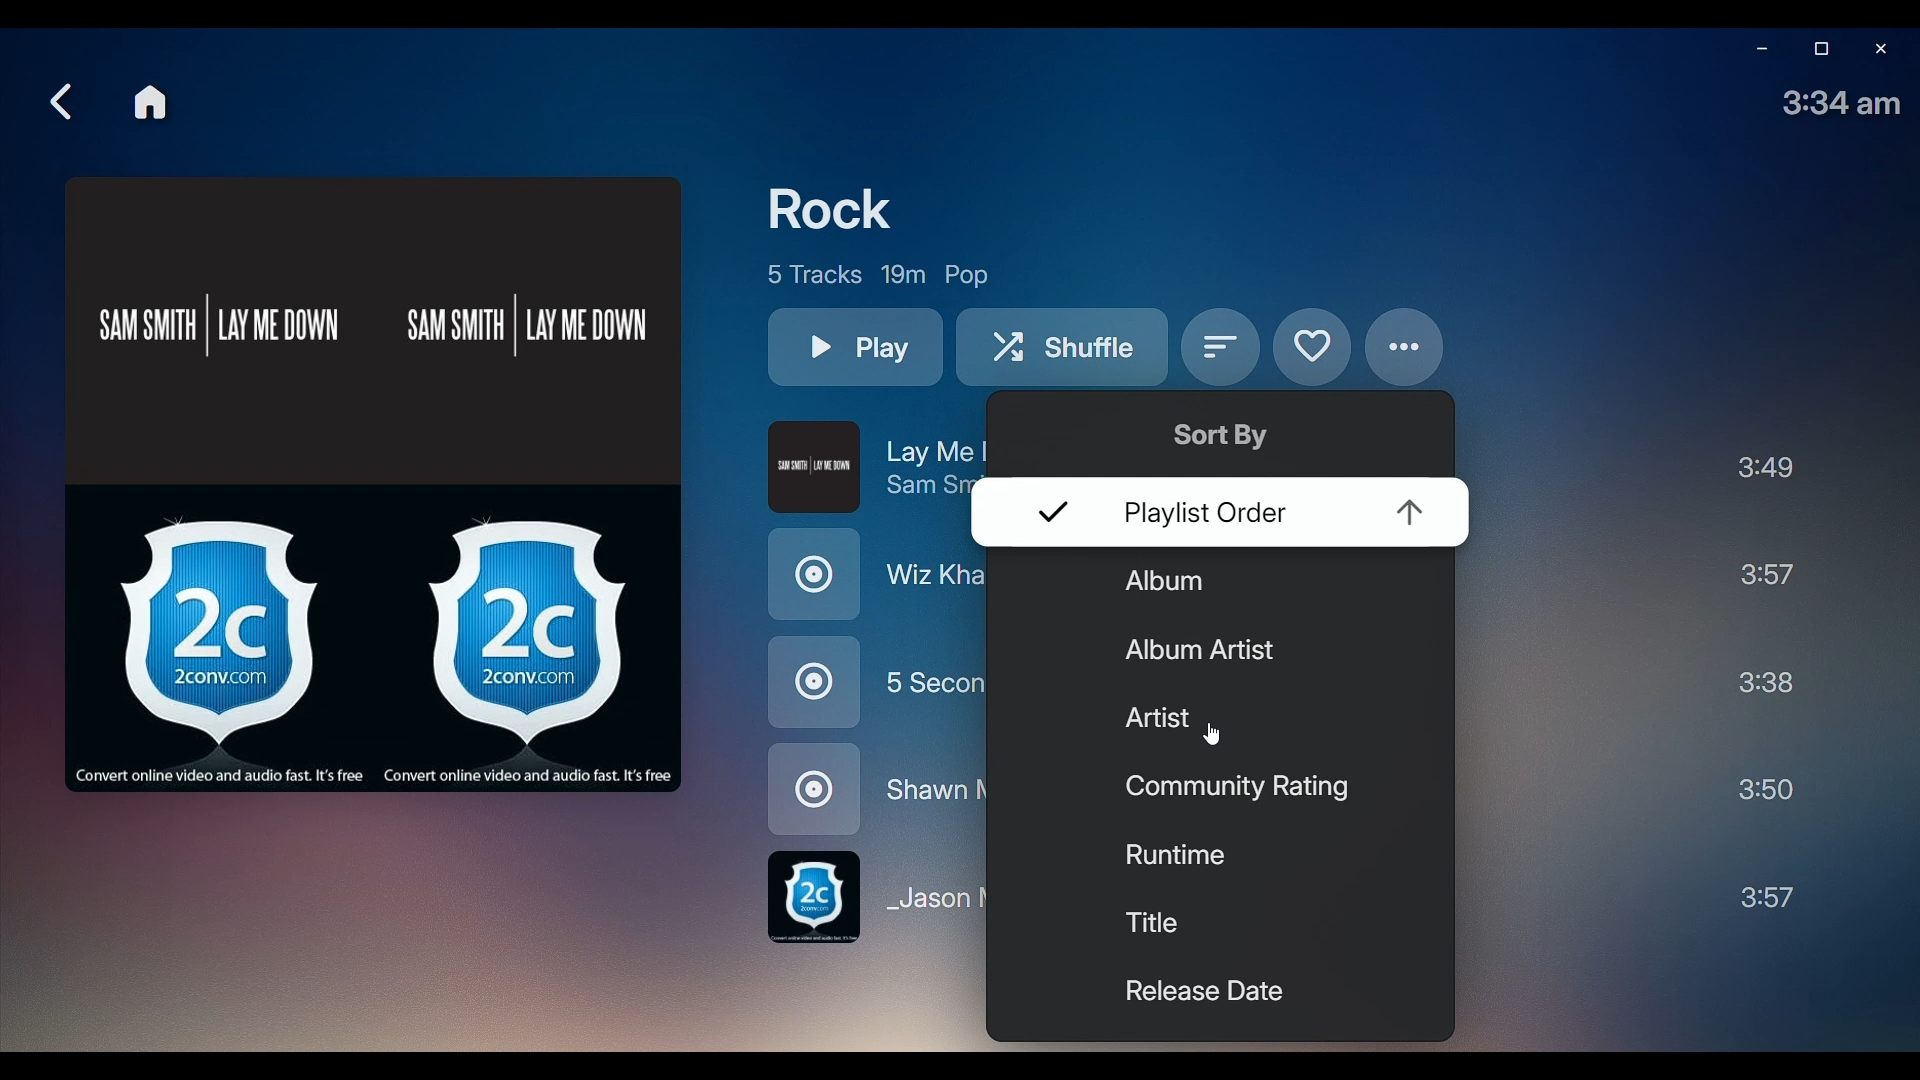 The height and width of the screenshot is (1080, 1920). Describe the element at coordinates (878, 273) in the screenshot. I see `Playlist details` at that location.